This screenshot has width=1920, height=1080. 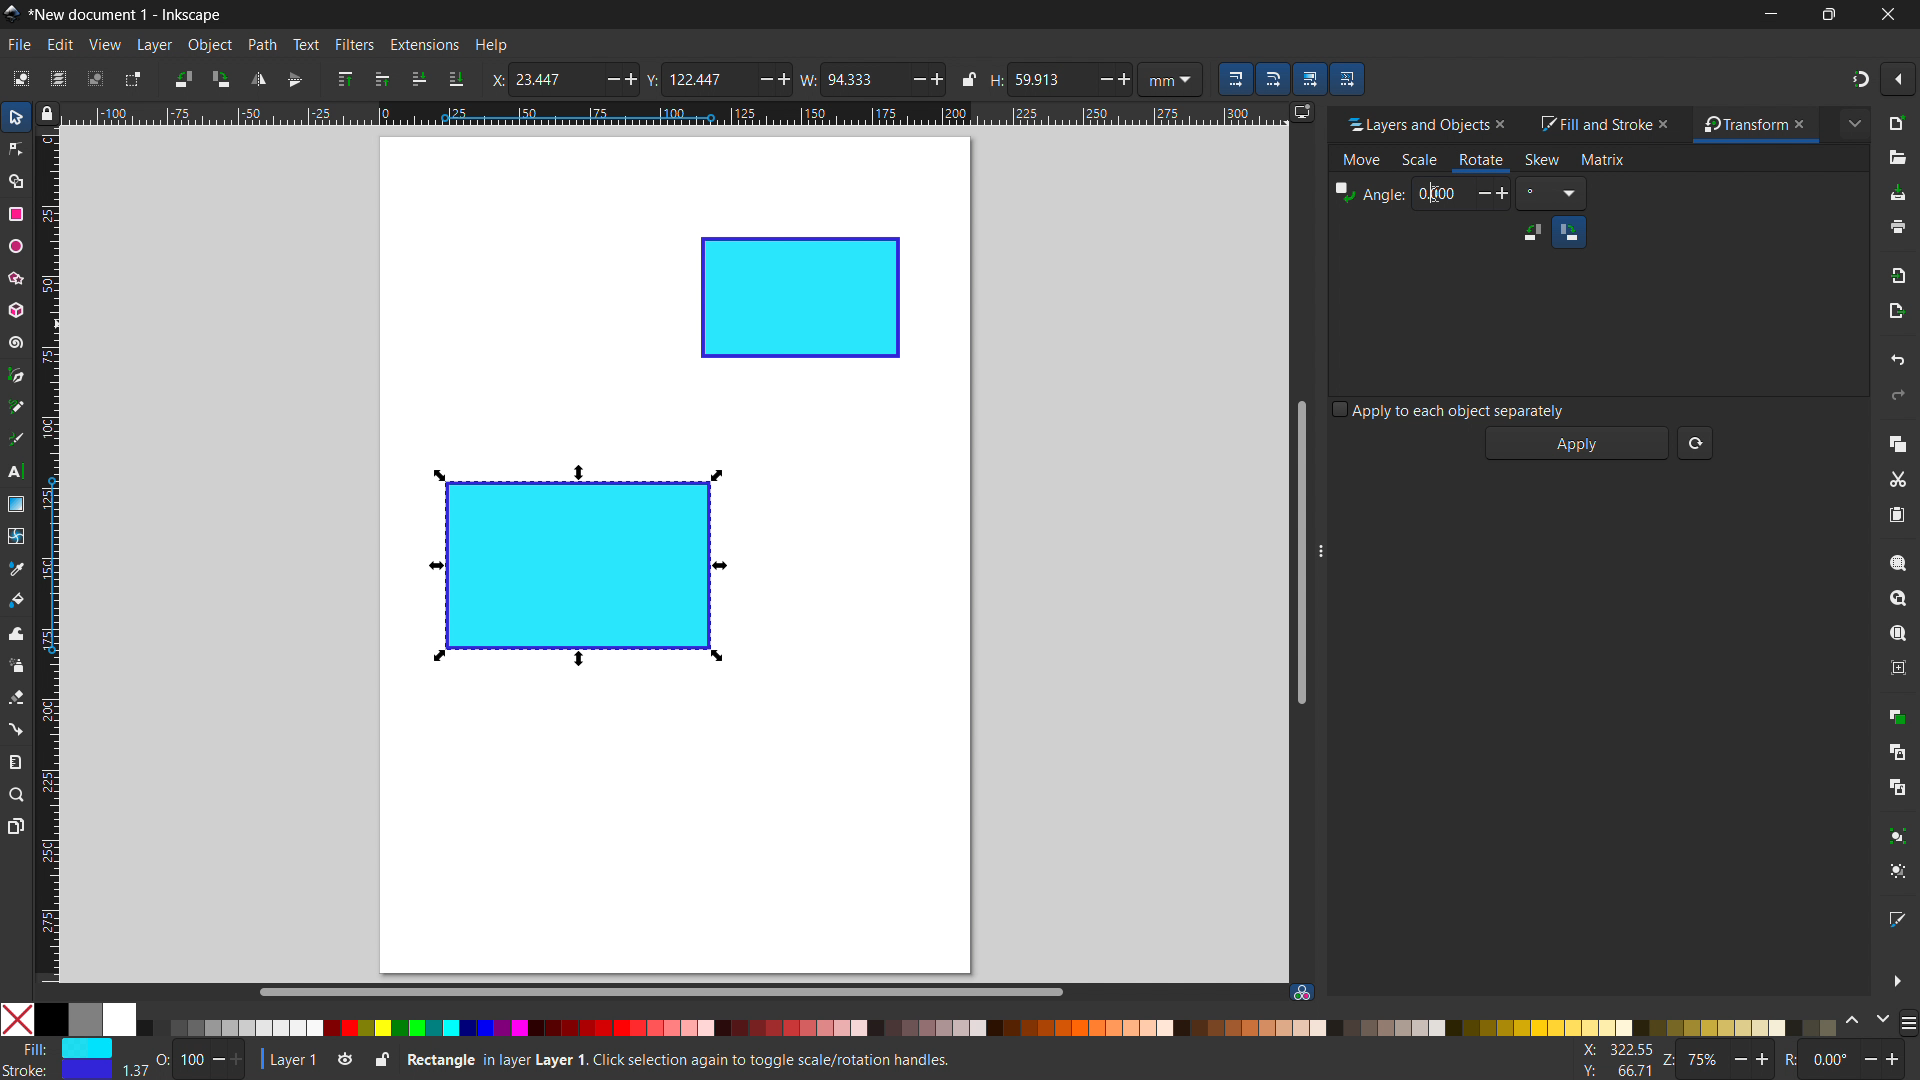 What do you see at coordinates (1369, 194) in the screenshot?
I see `Angle` at bounding box center [1369, 194].